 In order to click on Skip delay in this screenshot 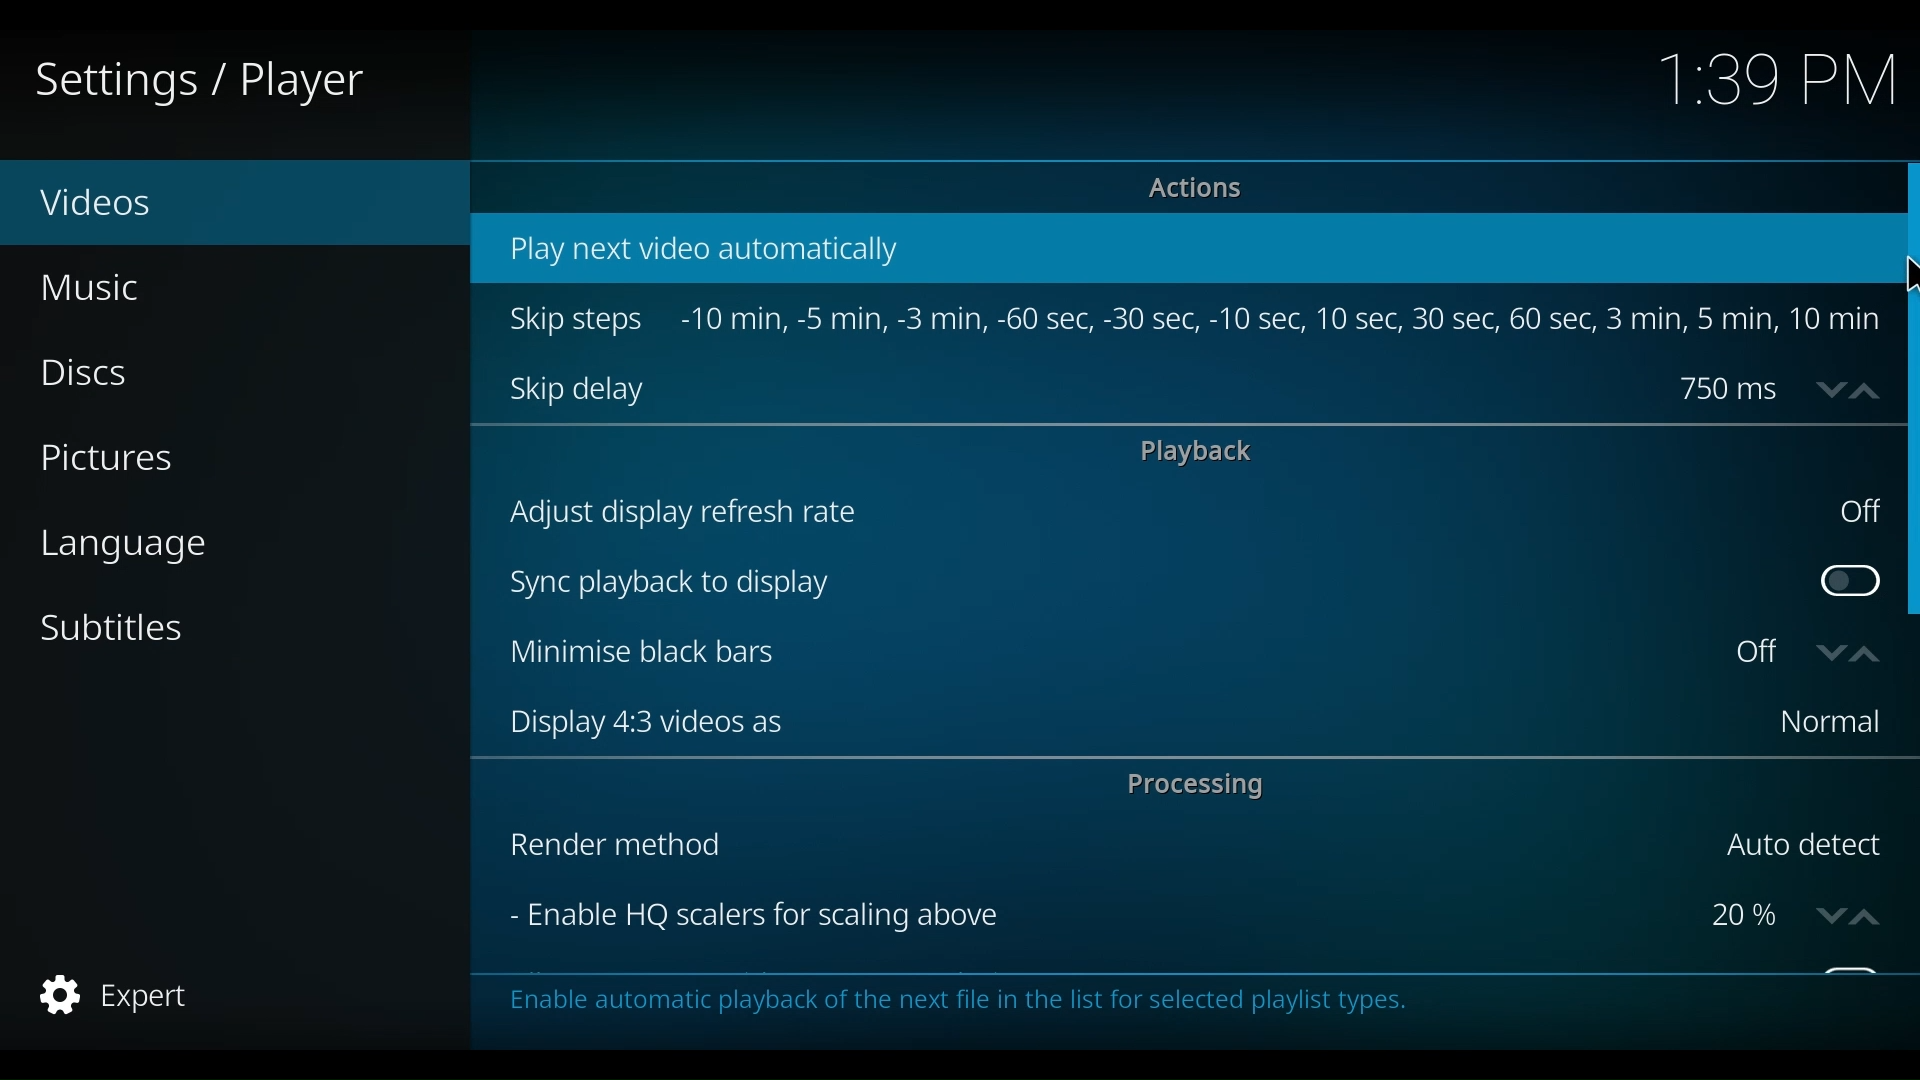, I will do `click(577, 391)`.